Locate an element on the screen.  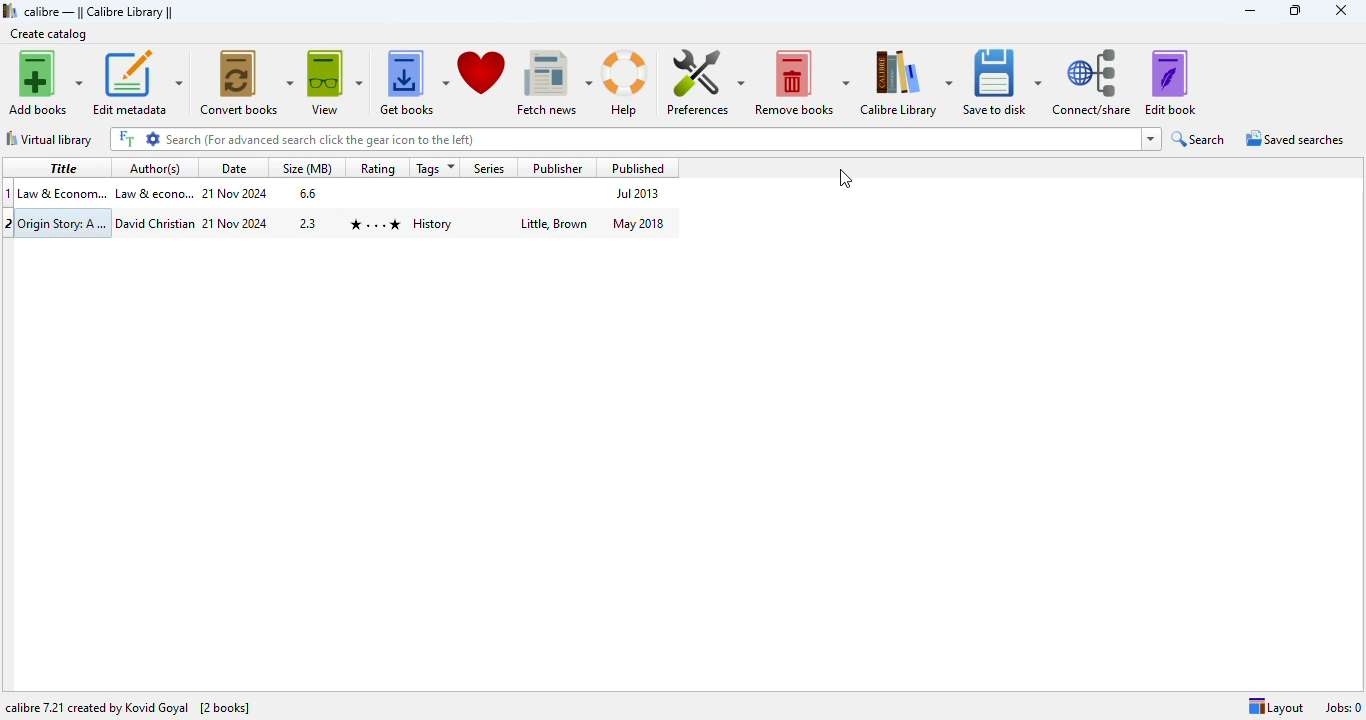
author(s) is located at coordinates (157, 167).